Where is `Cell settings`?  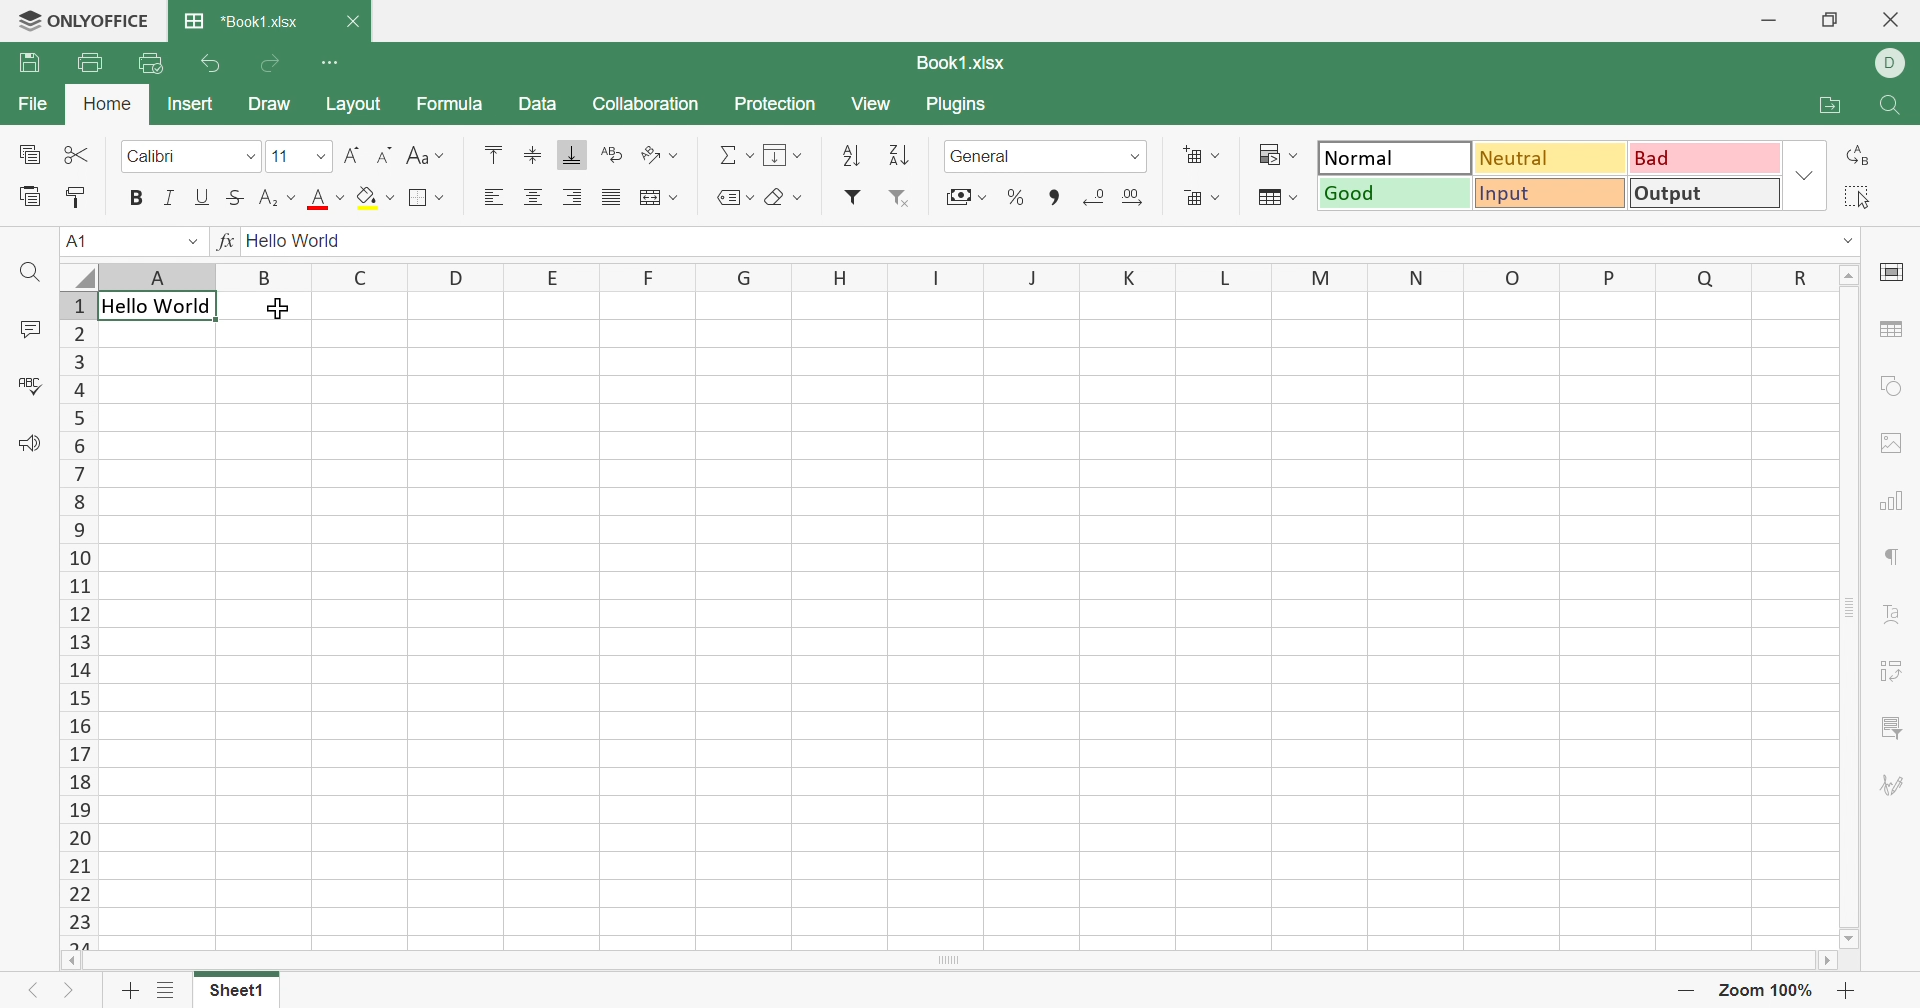 Cell settings is located at coordinates (1895, 271).